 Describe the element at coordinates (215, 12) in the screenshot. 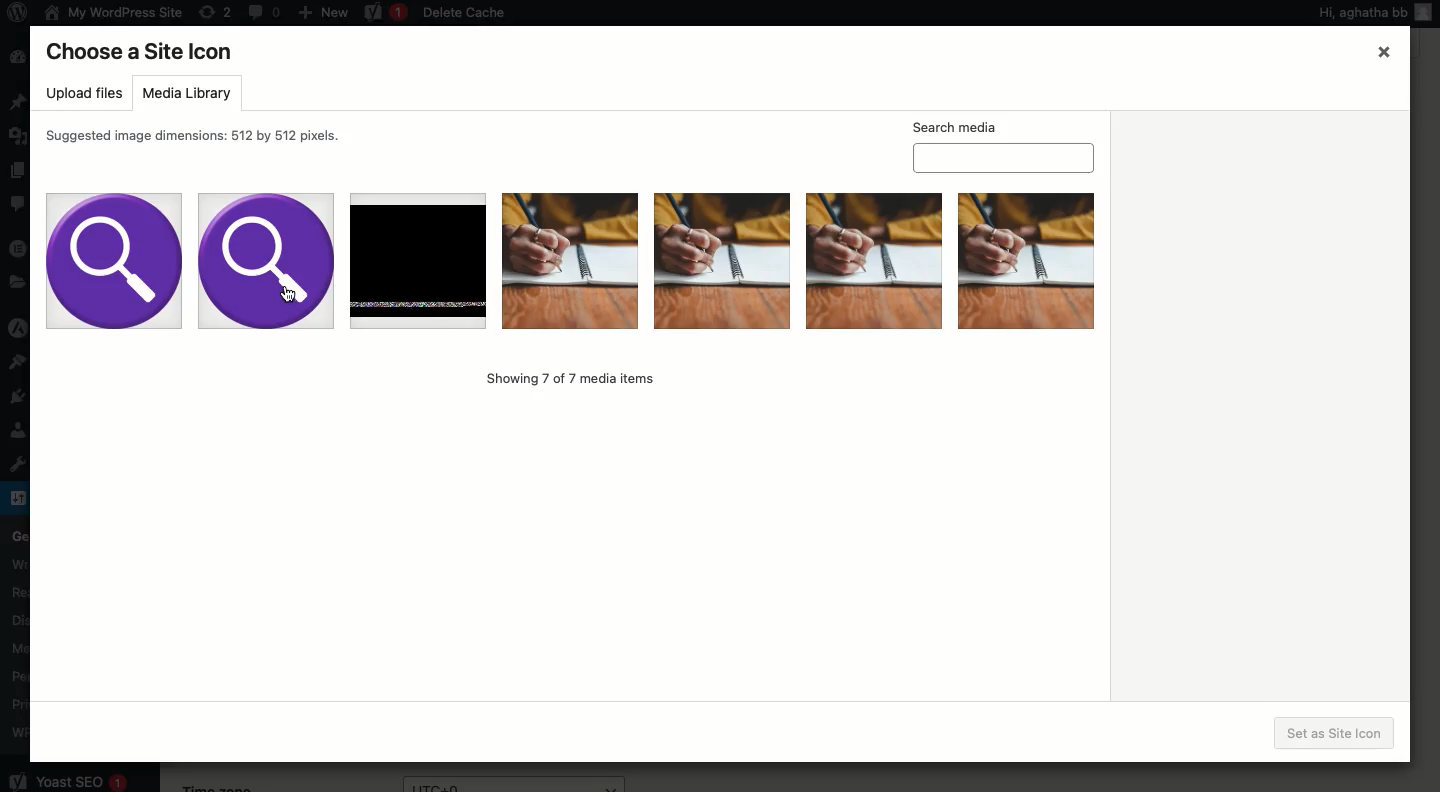

I see `Revisions (2)` at that location.